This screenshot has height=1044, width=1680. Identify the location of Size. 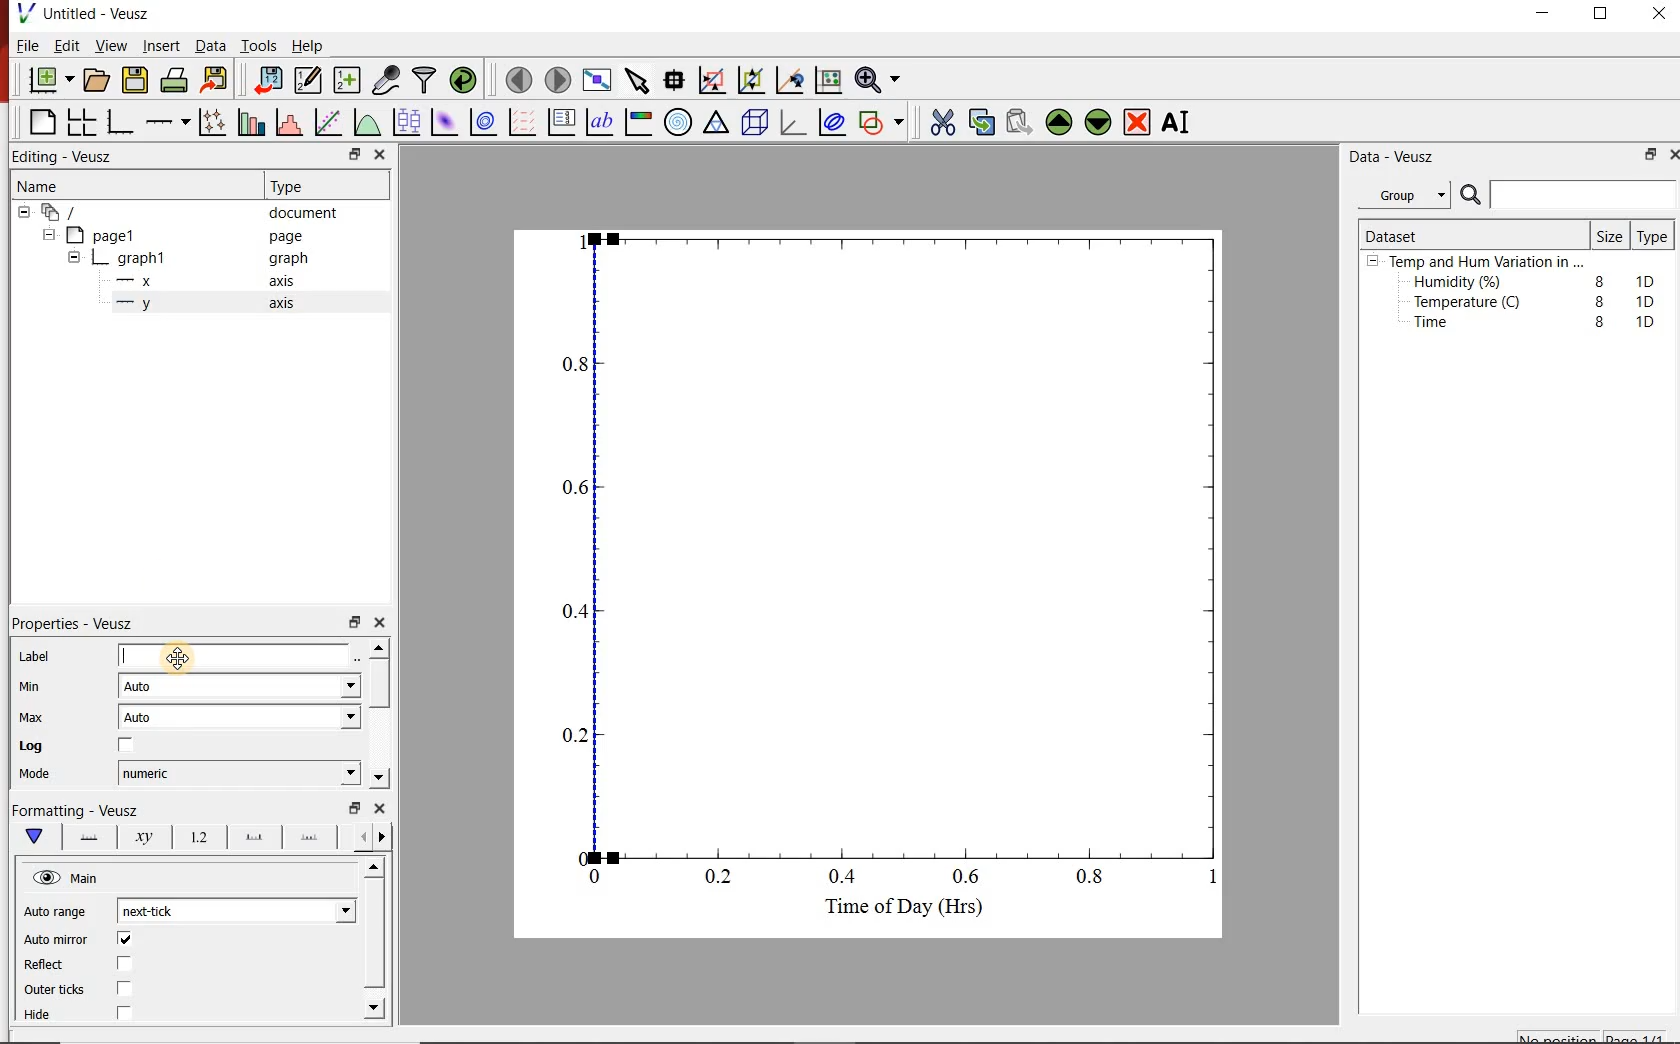
(1608, 235).